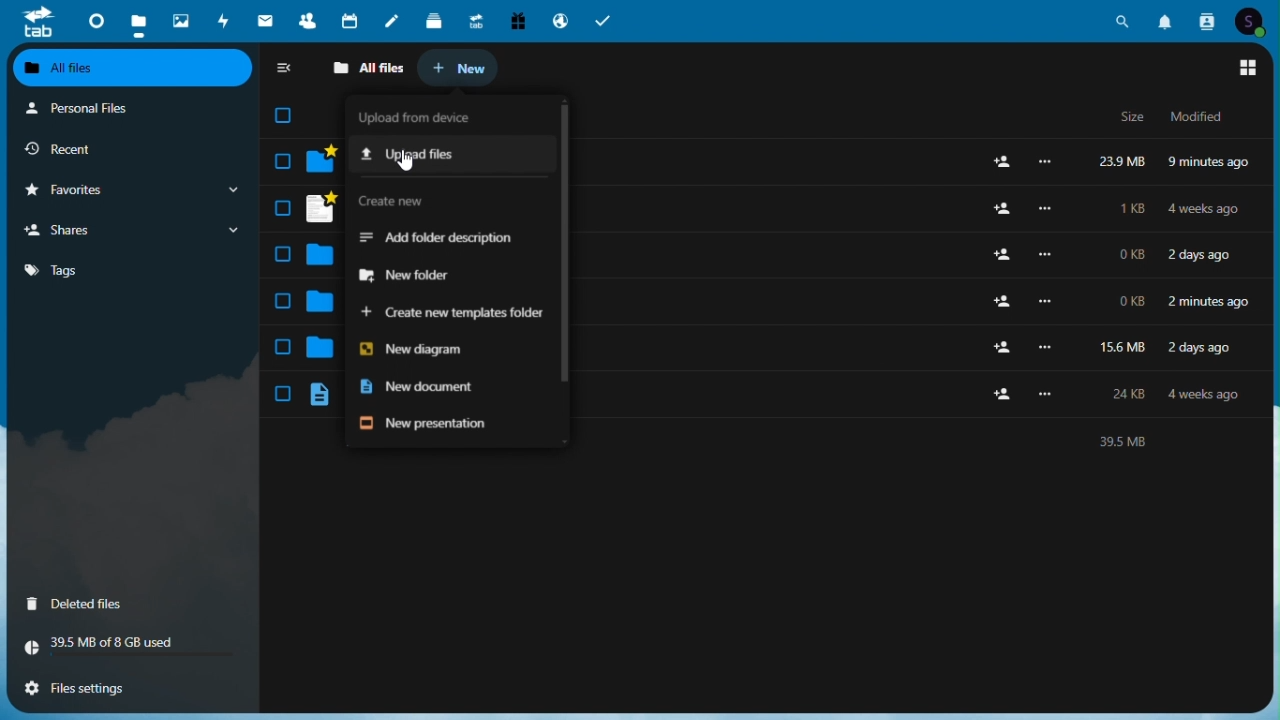 This screenshot has height=720, width=1280. What do you see at coordinates (1114, 299) in the screenshot?
I see `` at bounding box center [1114, 299].